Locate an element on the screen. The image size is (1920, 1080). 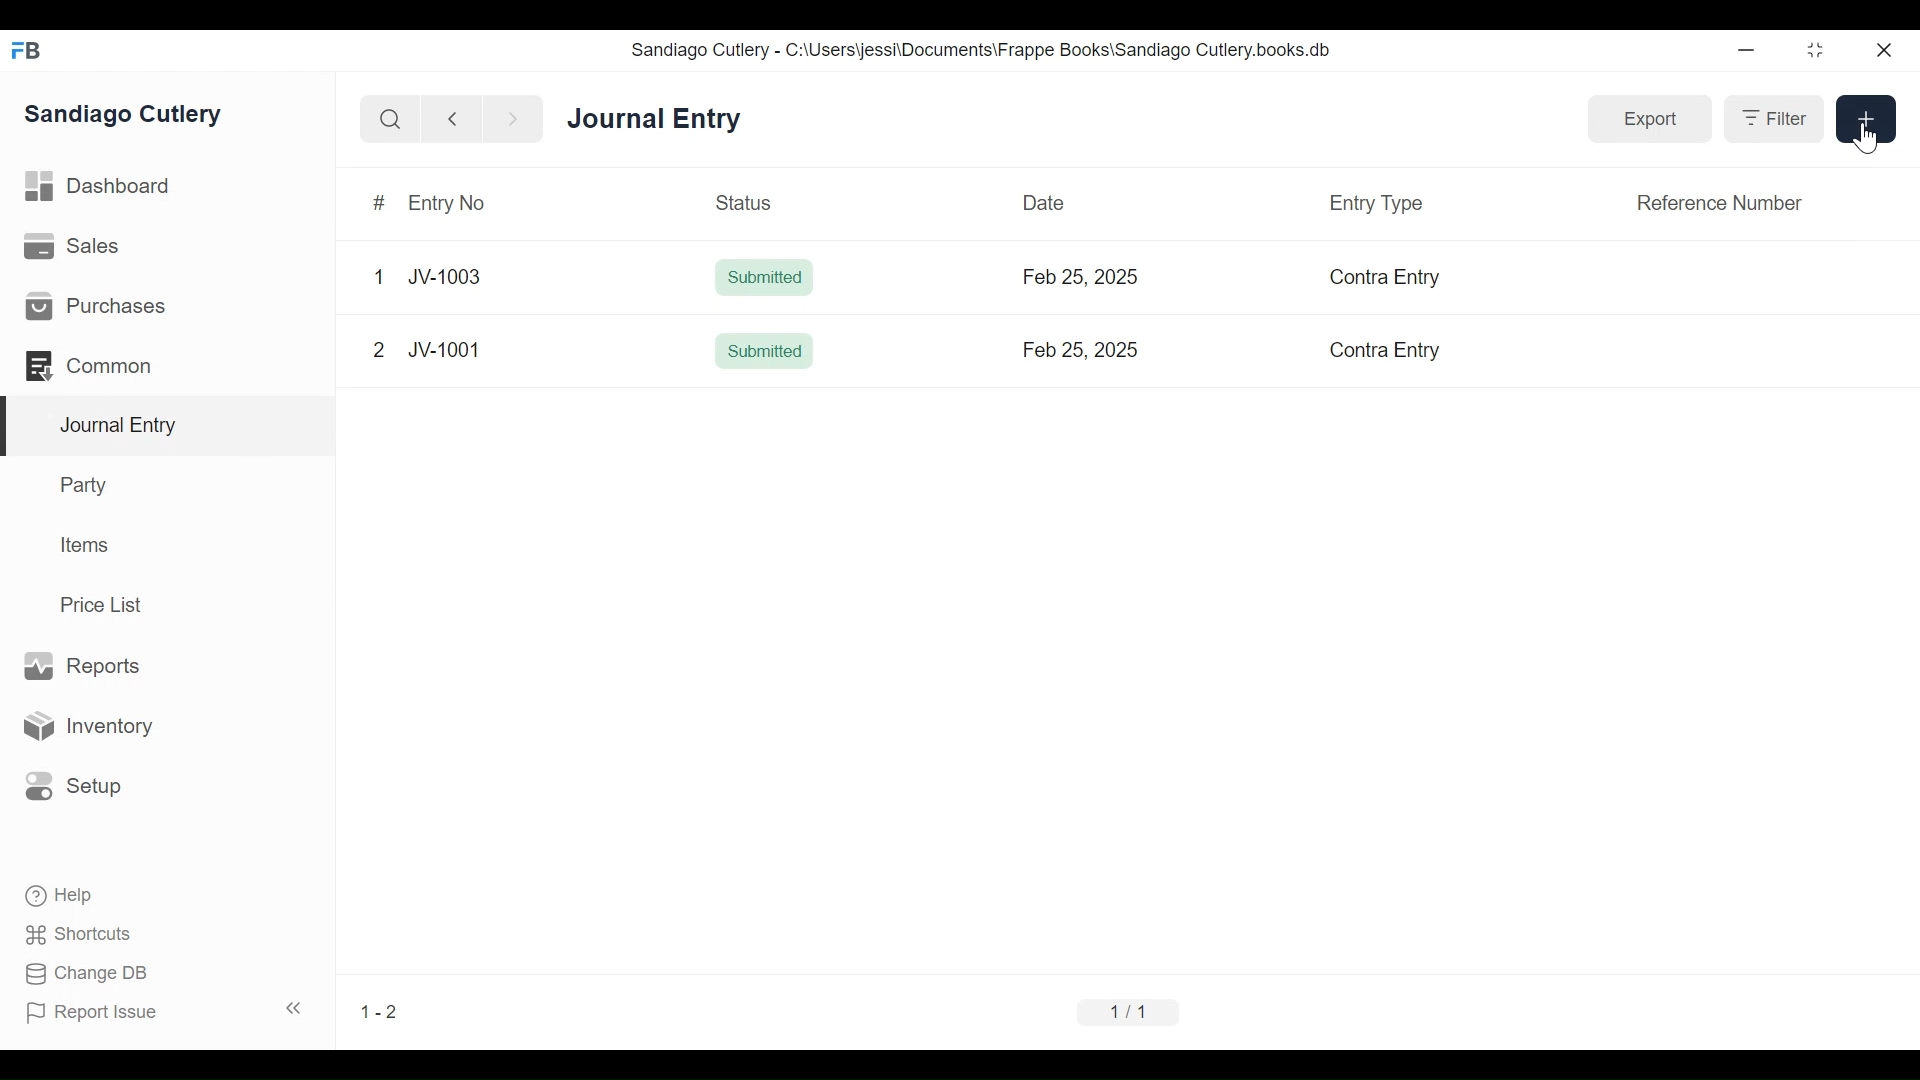
Submitted is located at coordinates (766, 278).